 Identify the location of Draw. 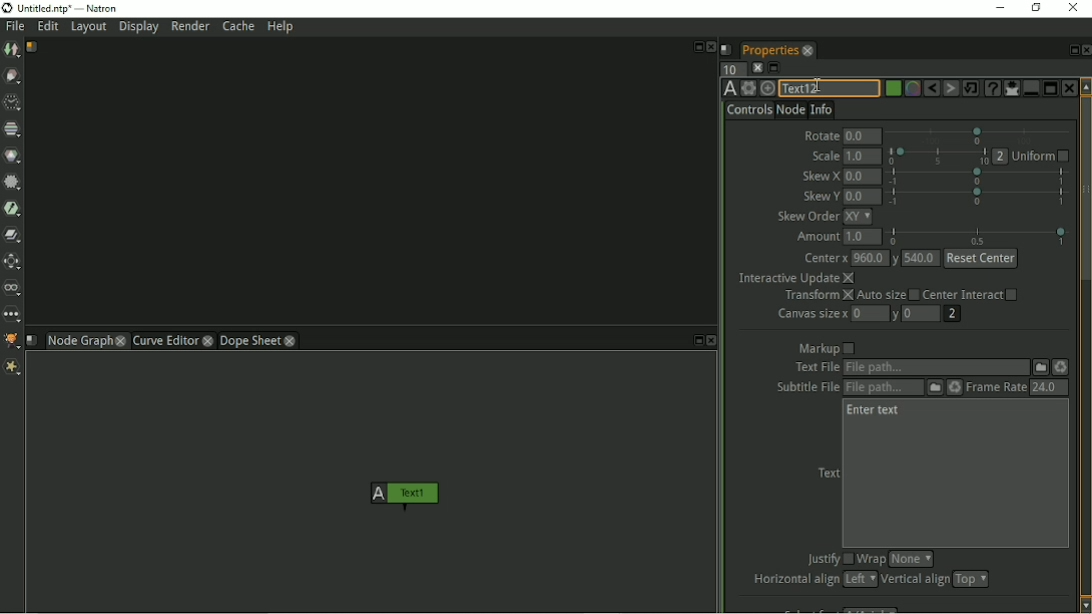
(13, 77).